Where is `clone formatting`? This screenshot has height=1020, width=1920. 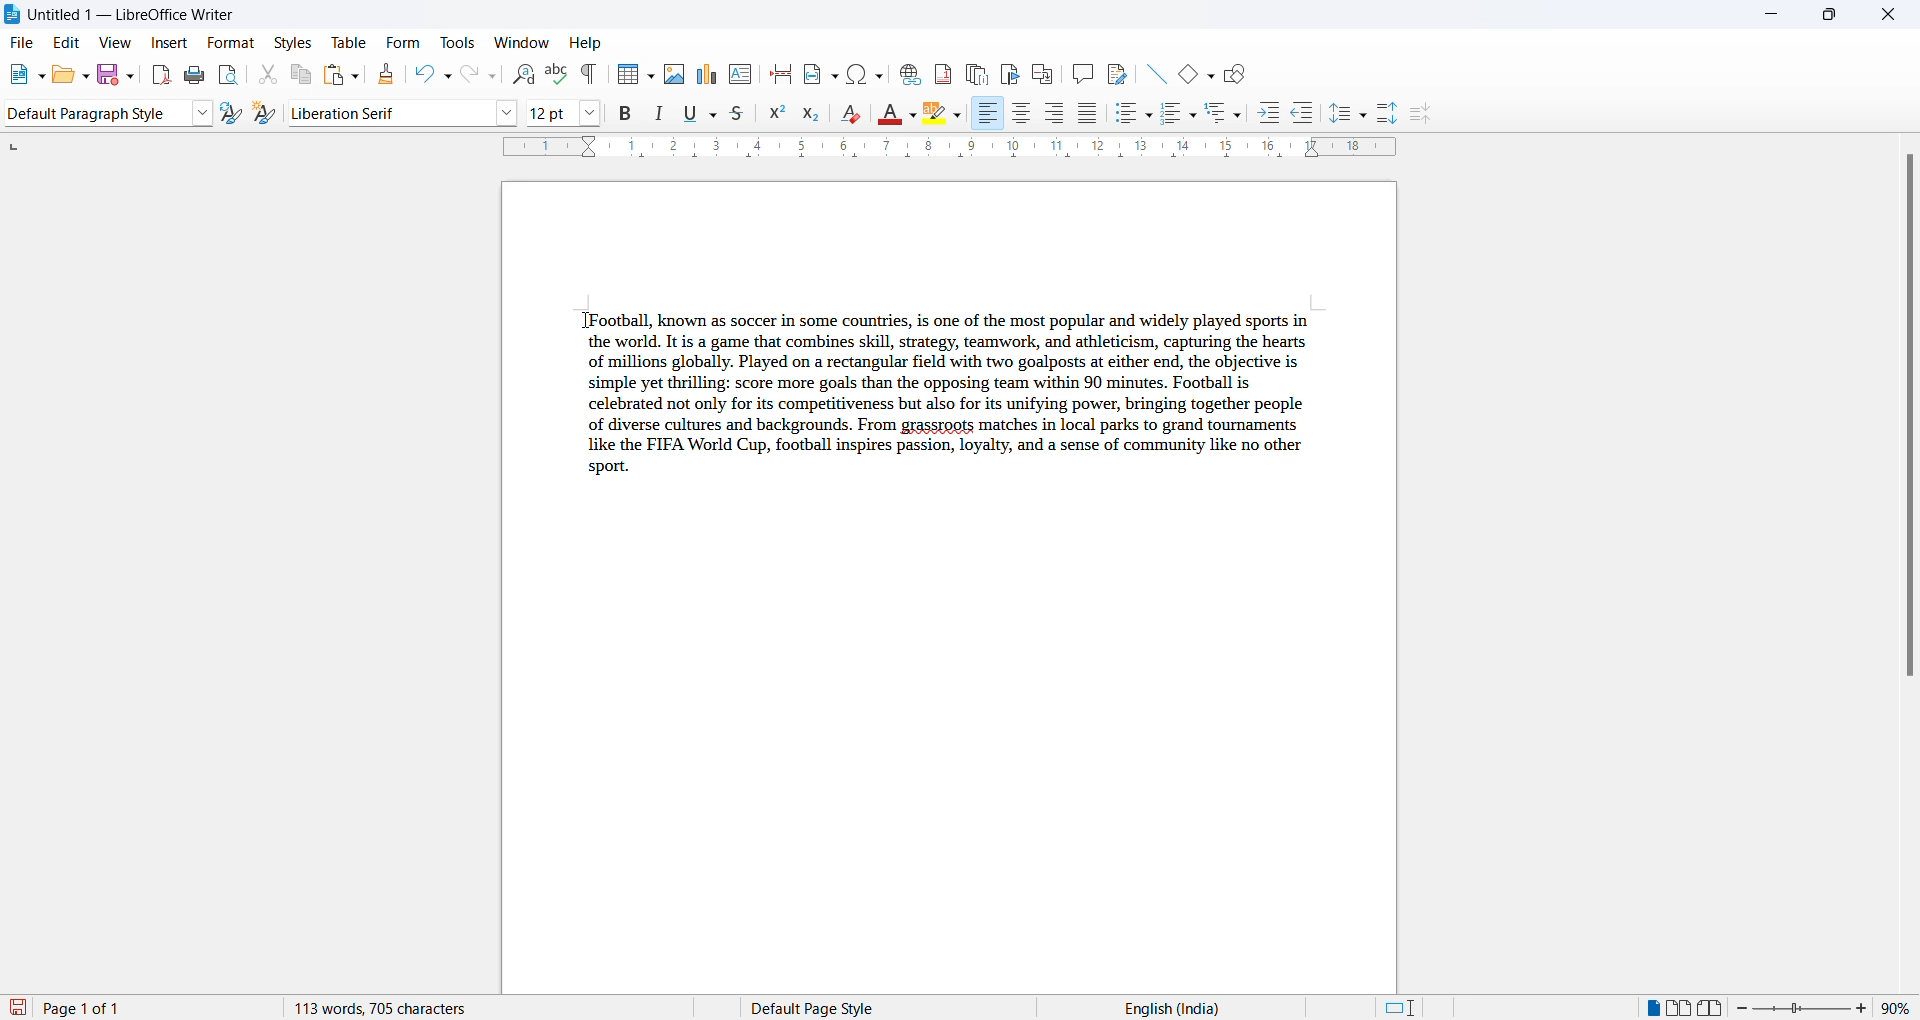 clone formatting is located at coordinates (388, 74).